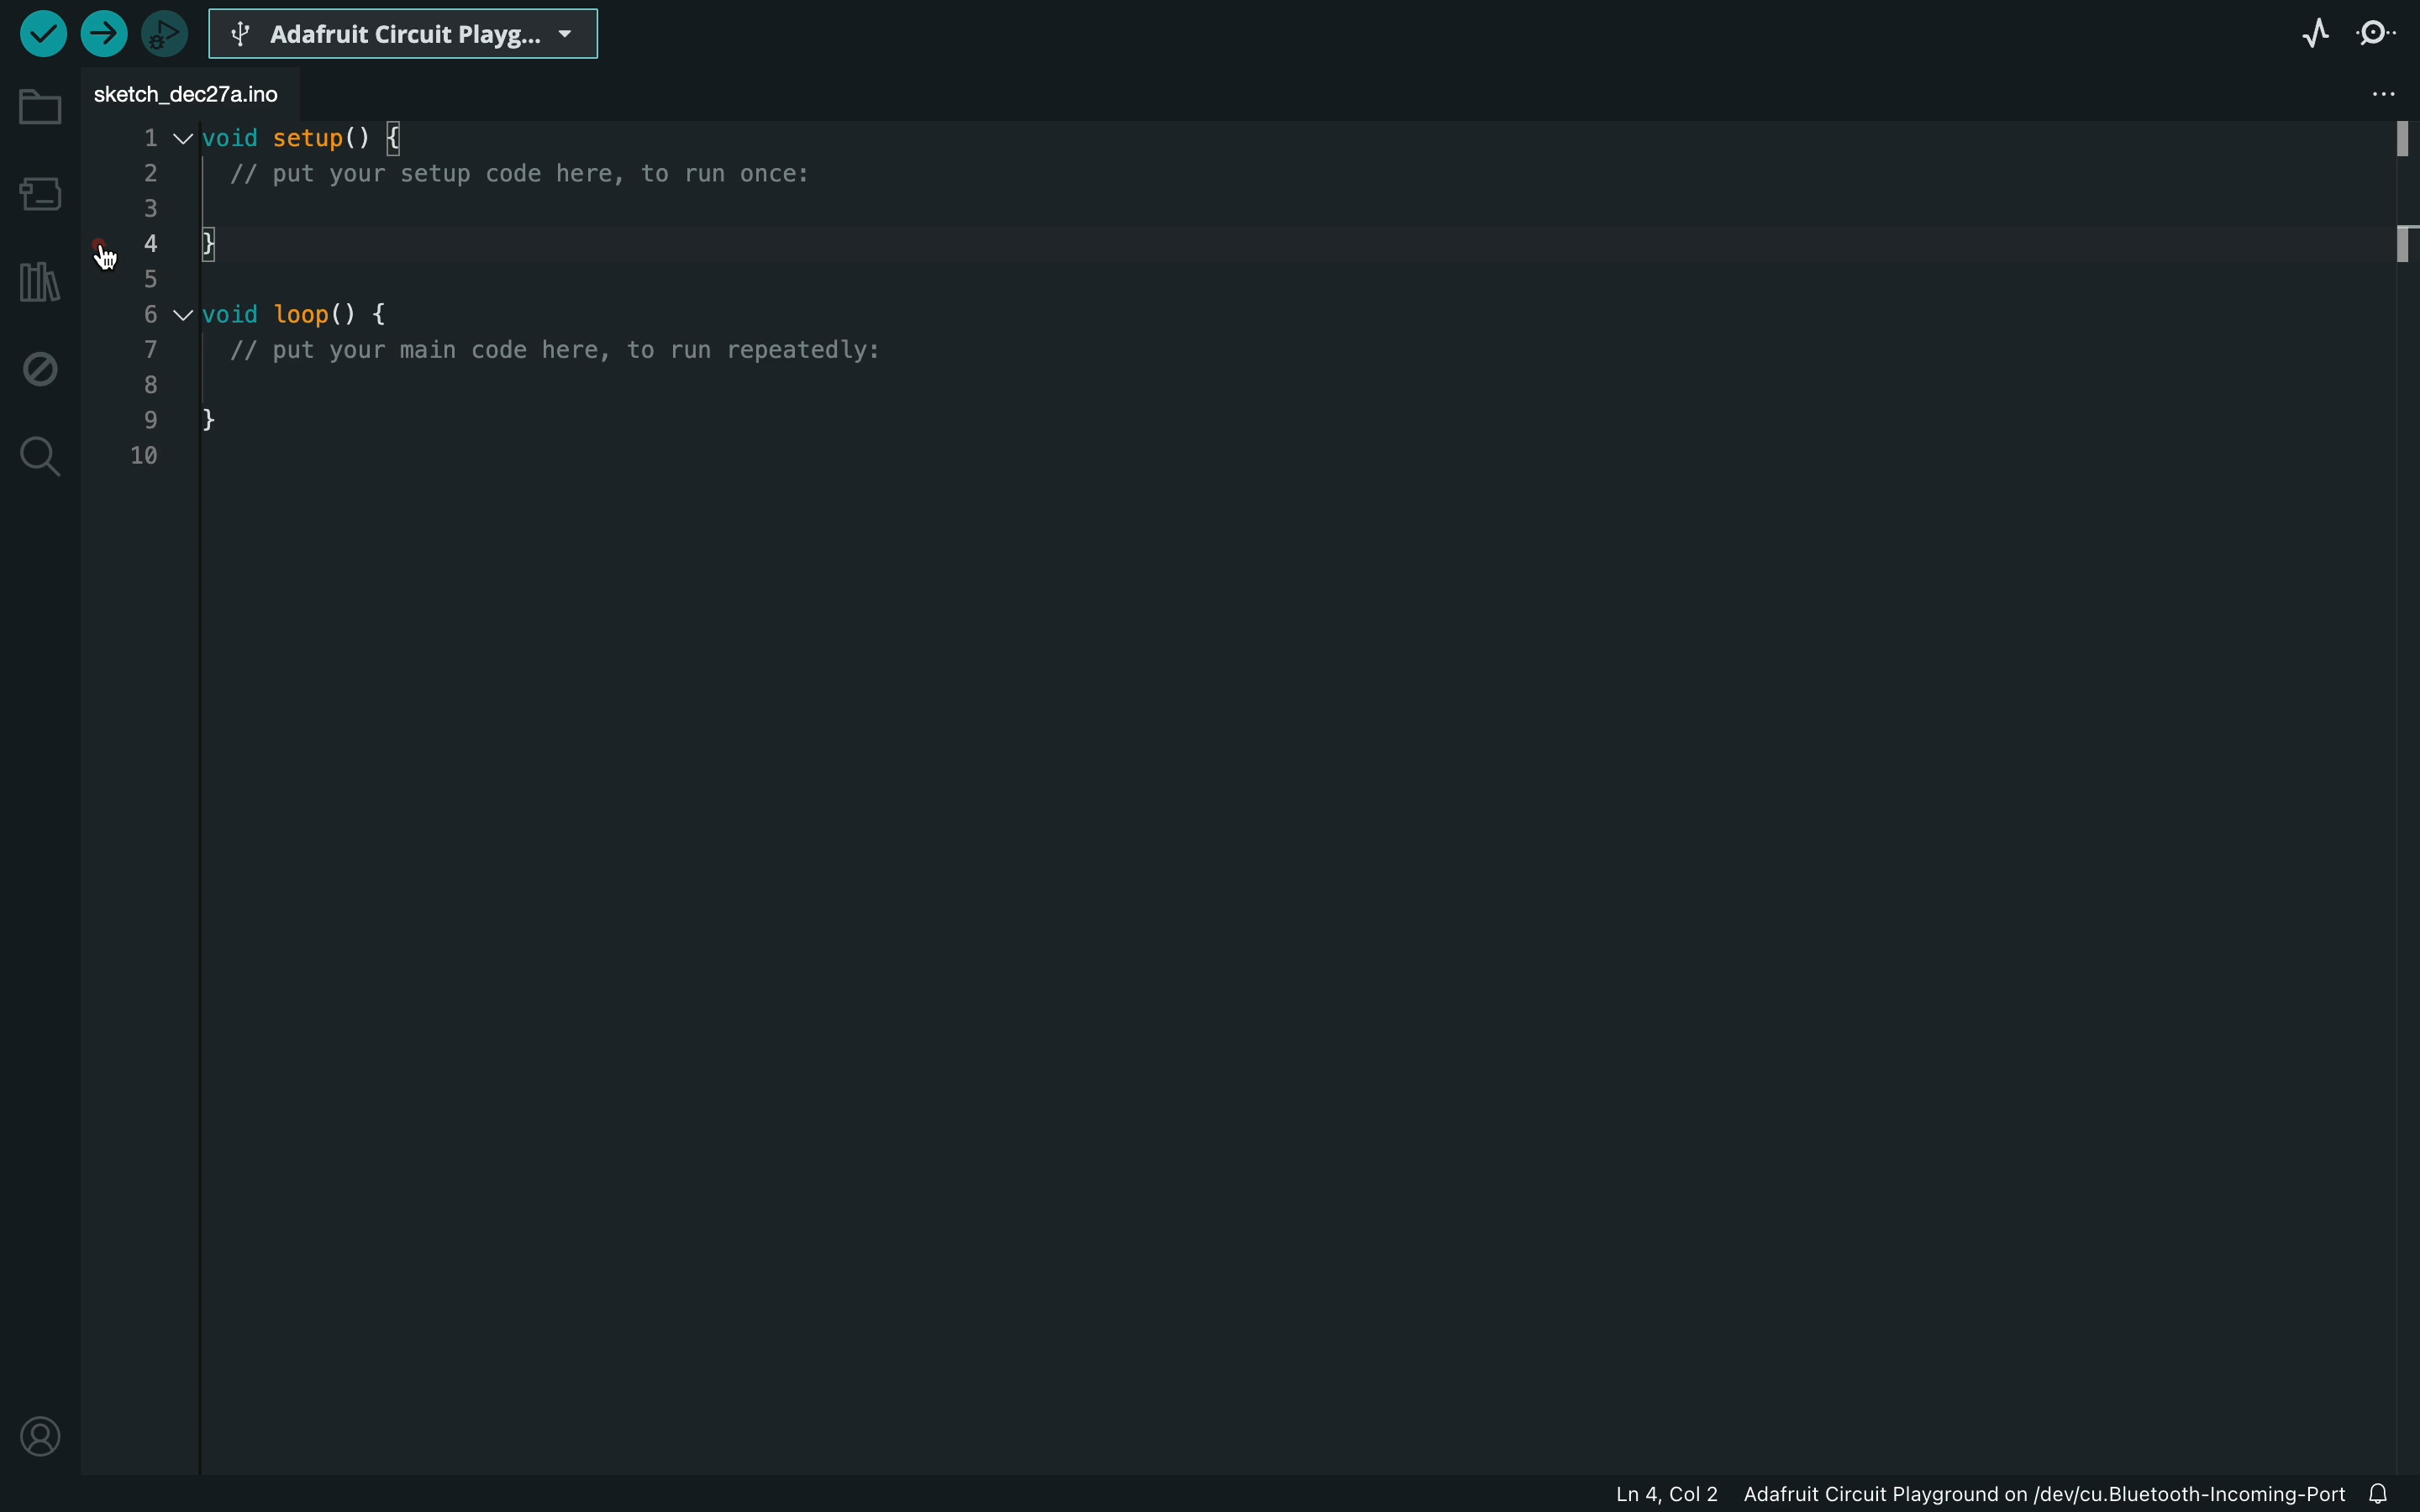  What do you see at coordinates (527, 323) in the screenshot?
I see `code` at bounding box center [527, 323].